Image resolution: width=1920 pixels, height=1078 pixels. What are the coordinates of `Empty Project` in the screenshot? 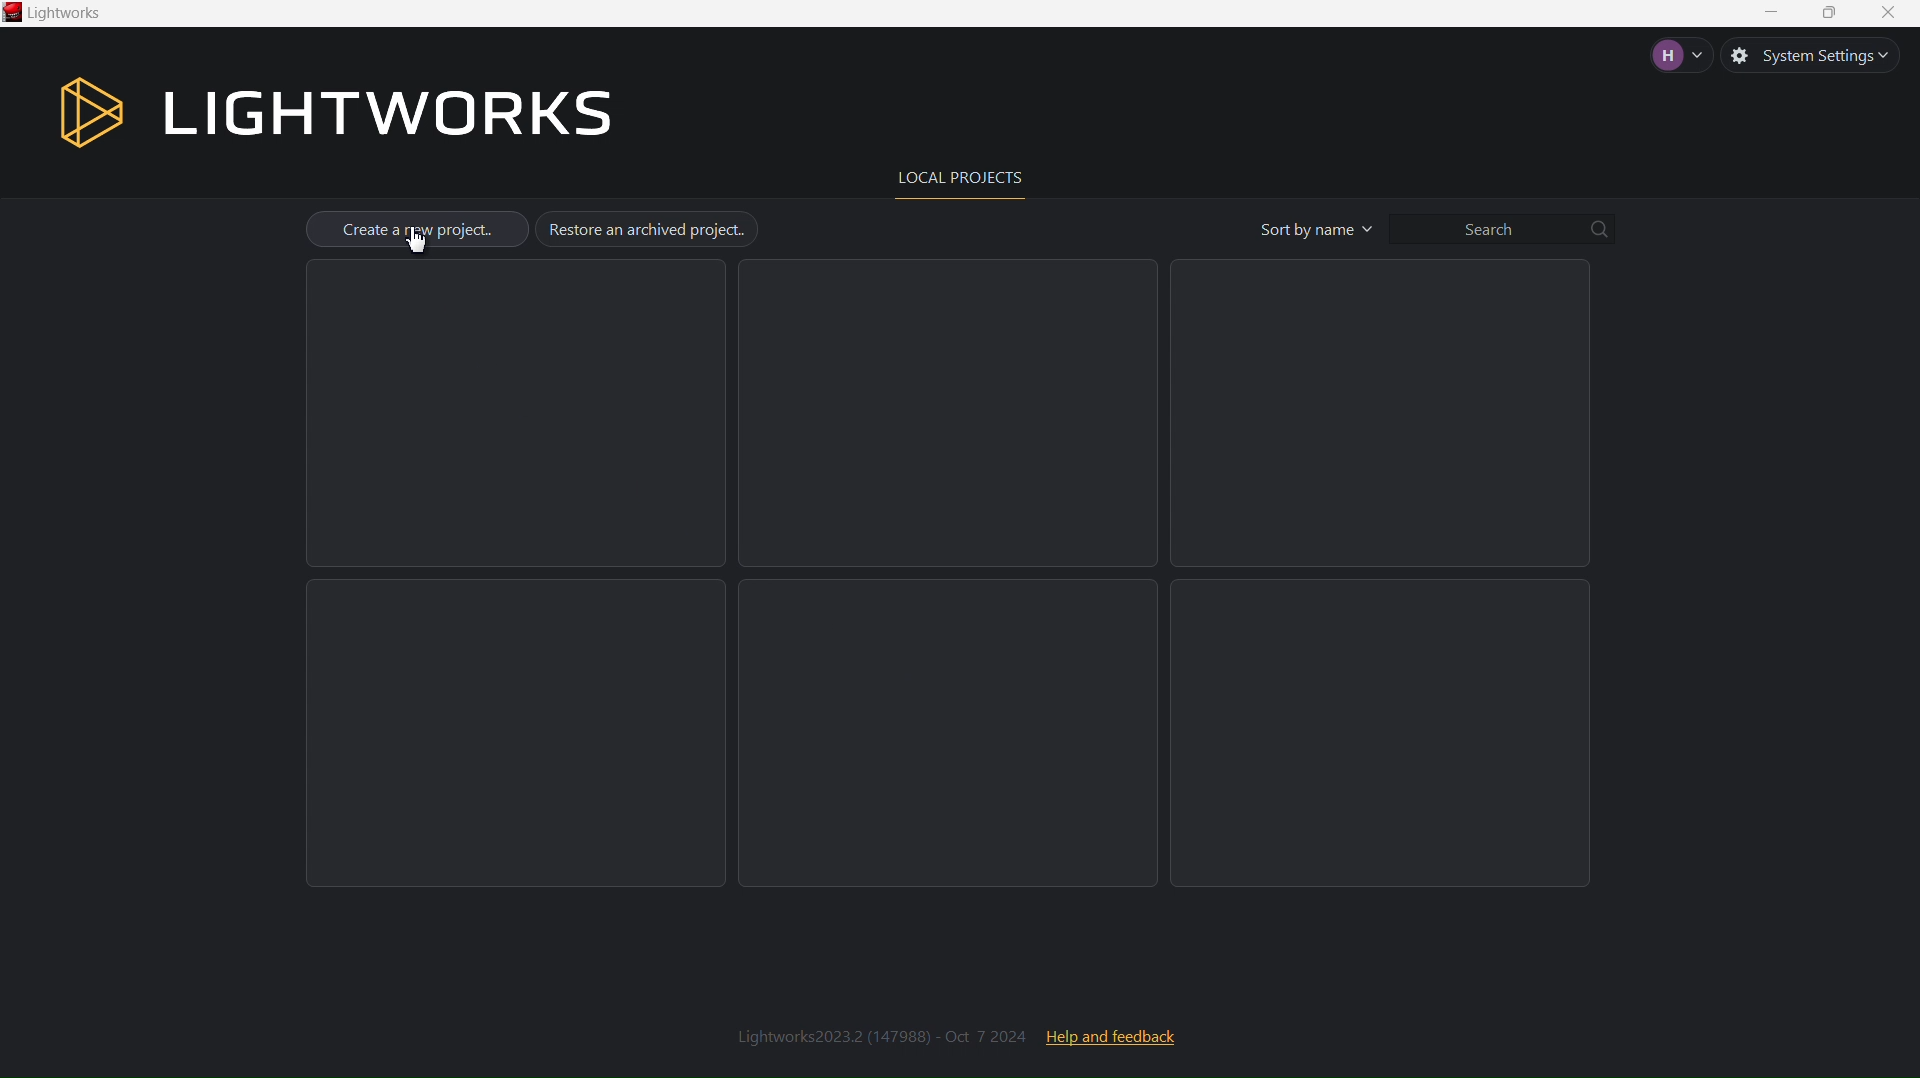 It's located at (951, 733).